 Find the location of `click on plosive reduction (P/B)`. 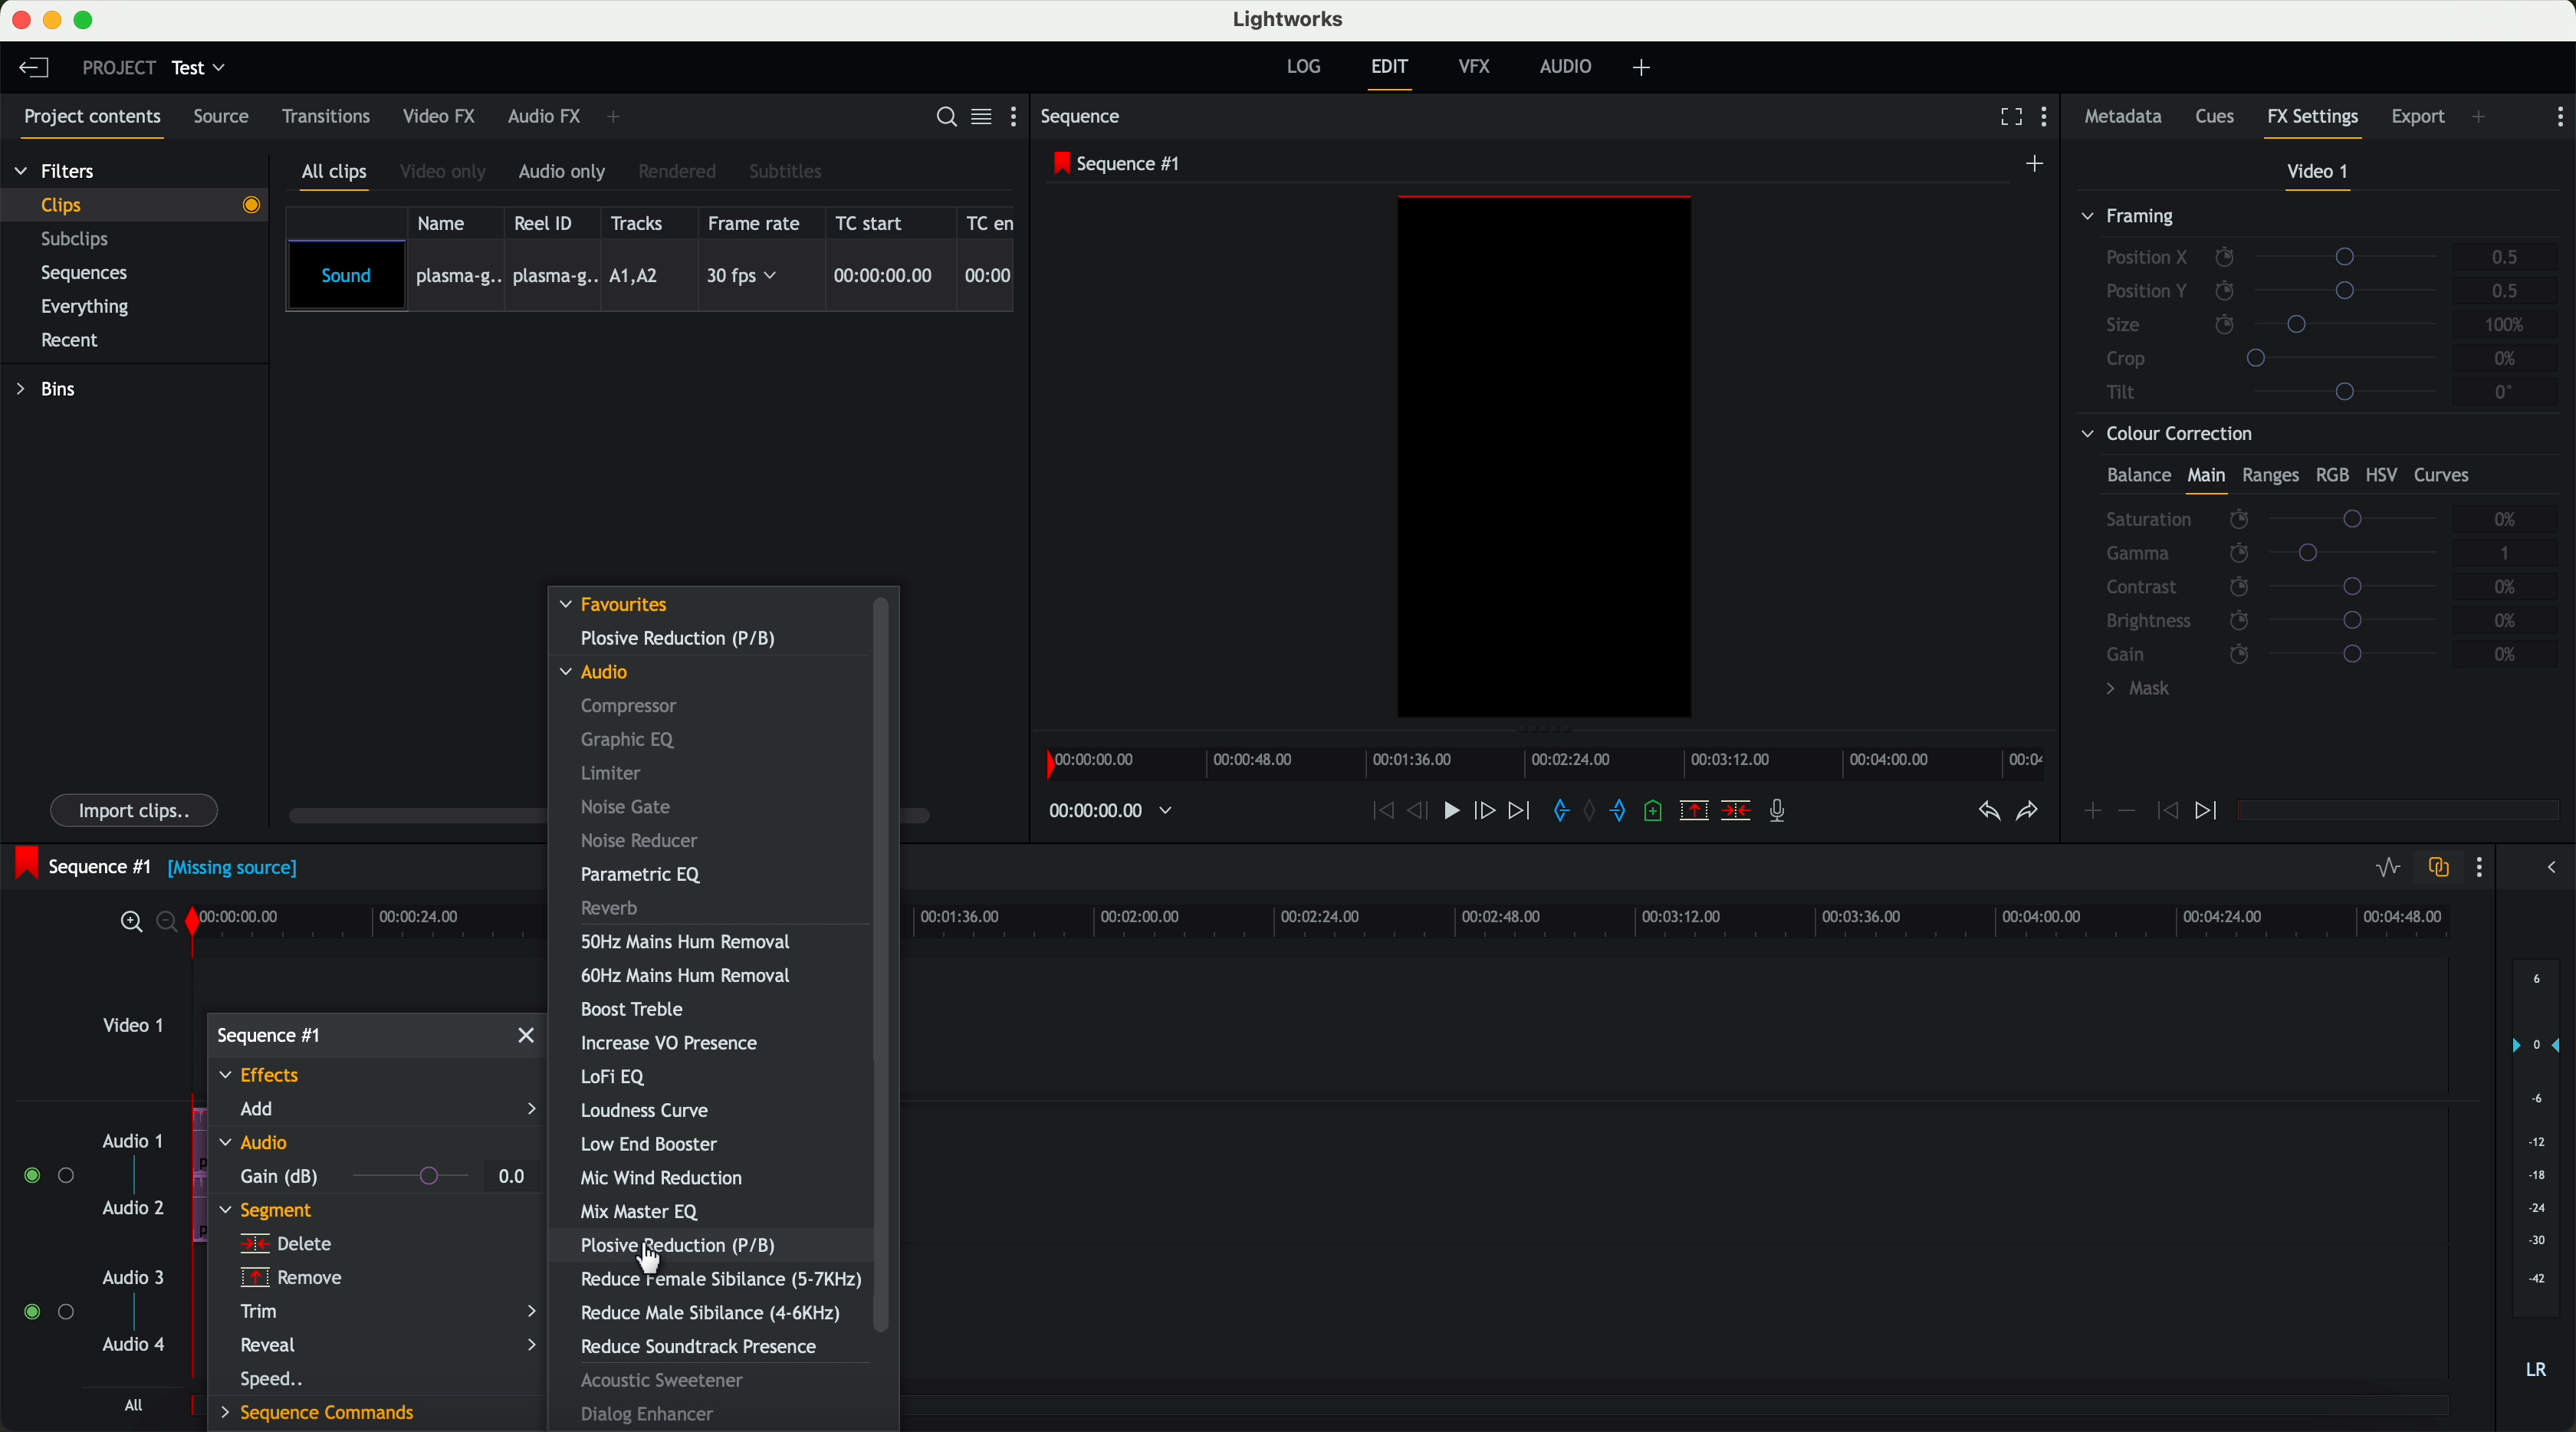

click on plosive reduction (P/B) is located at coordinates (686, 1246).